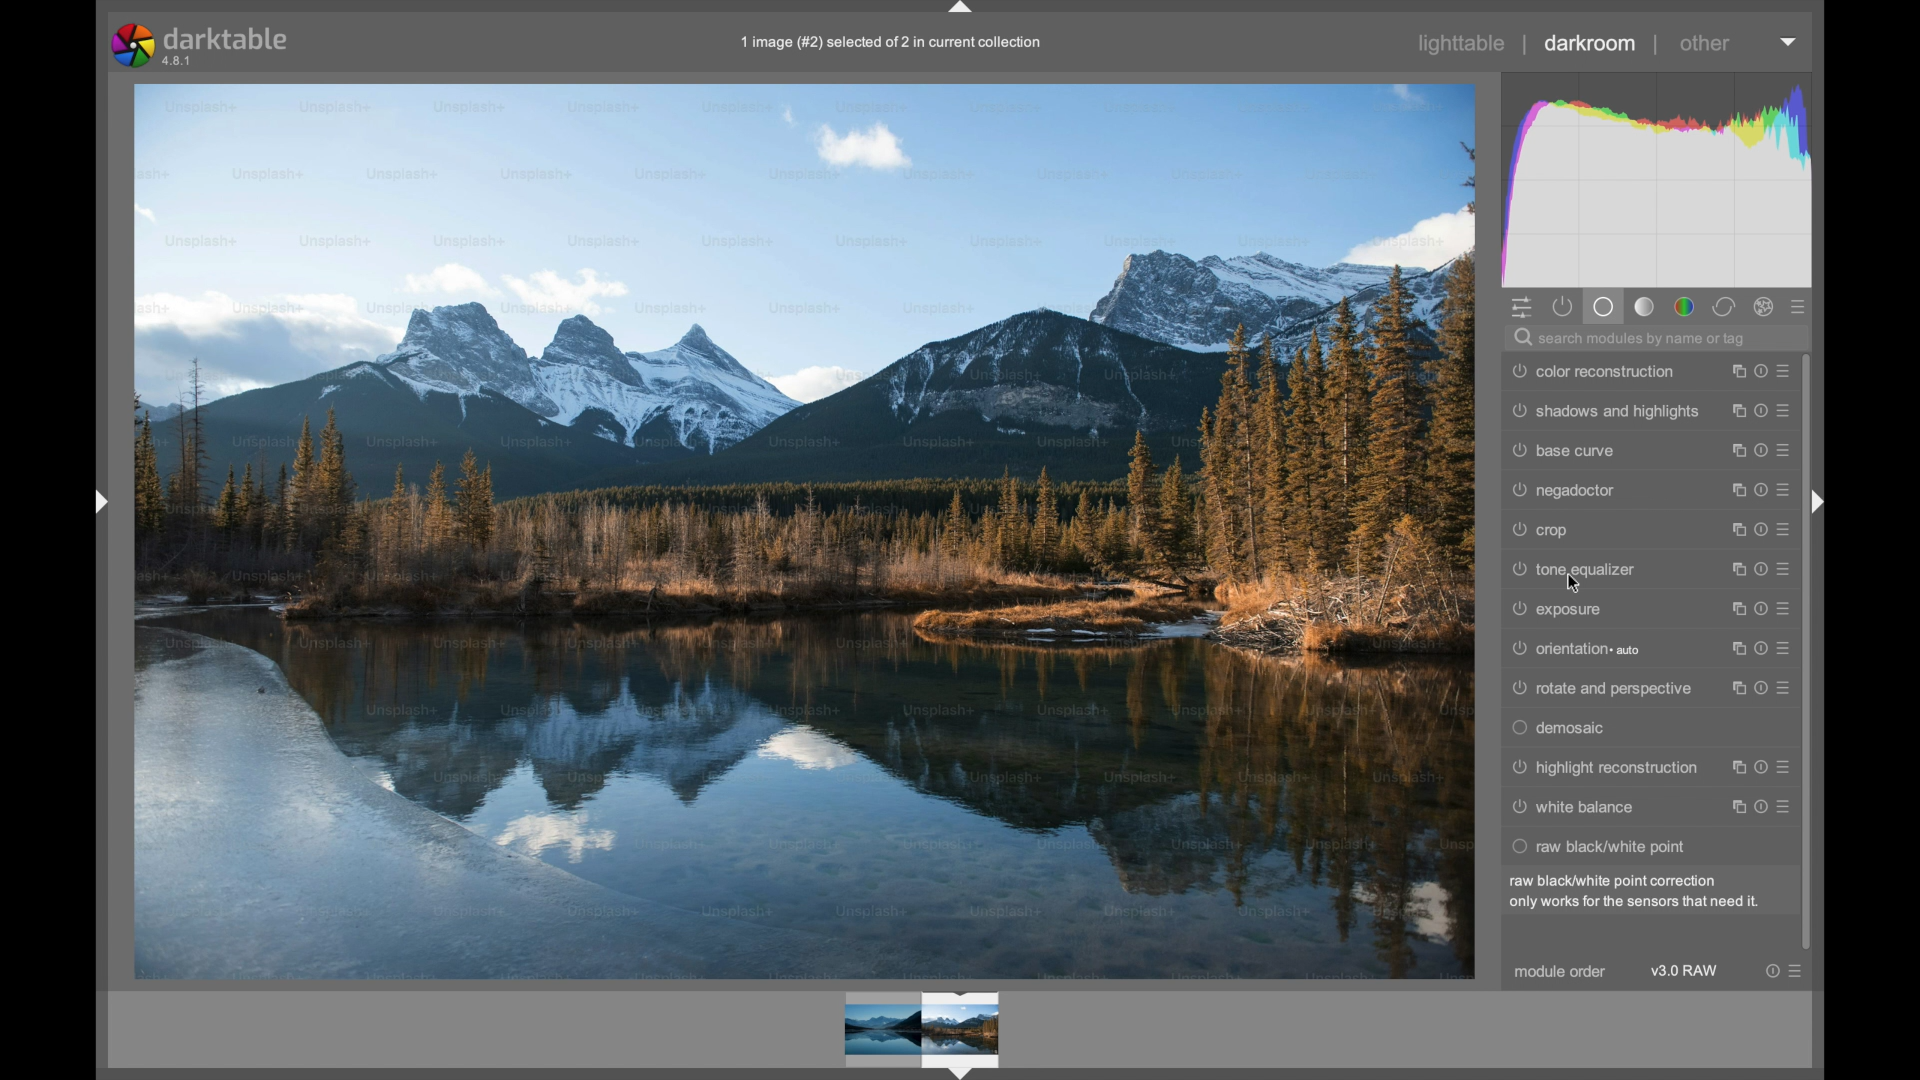 The image size is (1920, 1080). Describe the element at coordinates (1790, 369) in the screenshot. I see `presets` at that location.